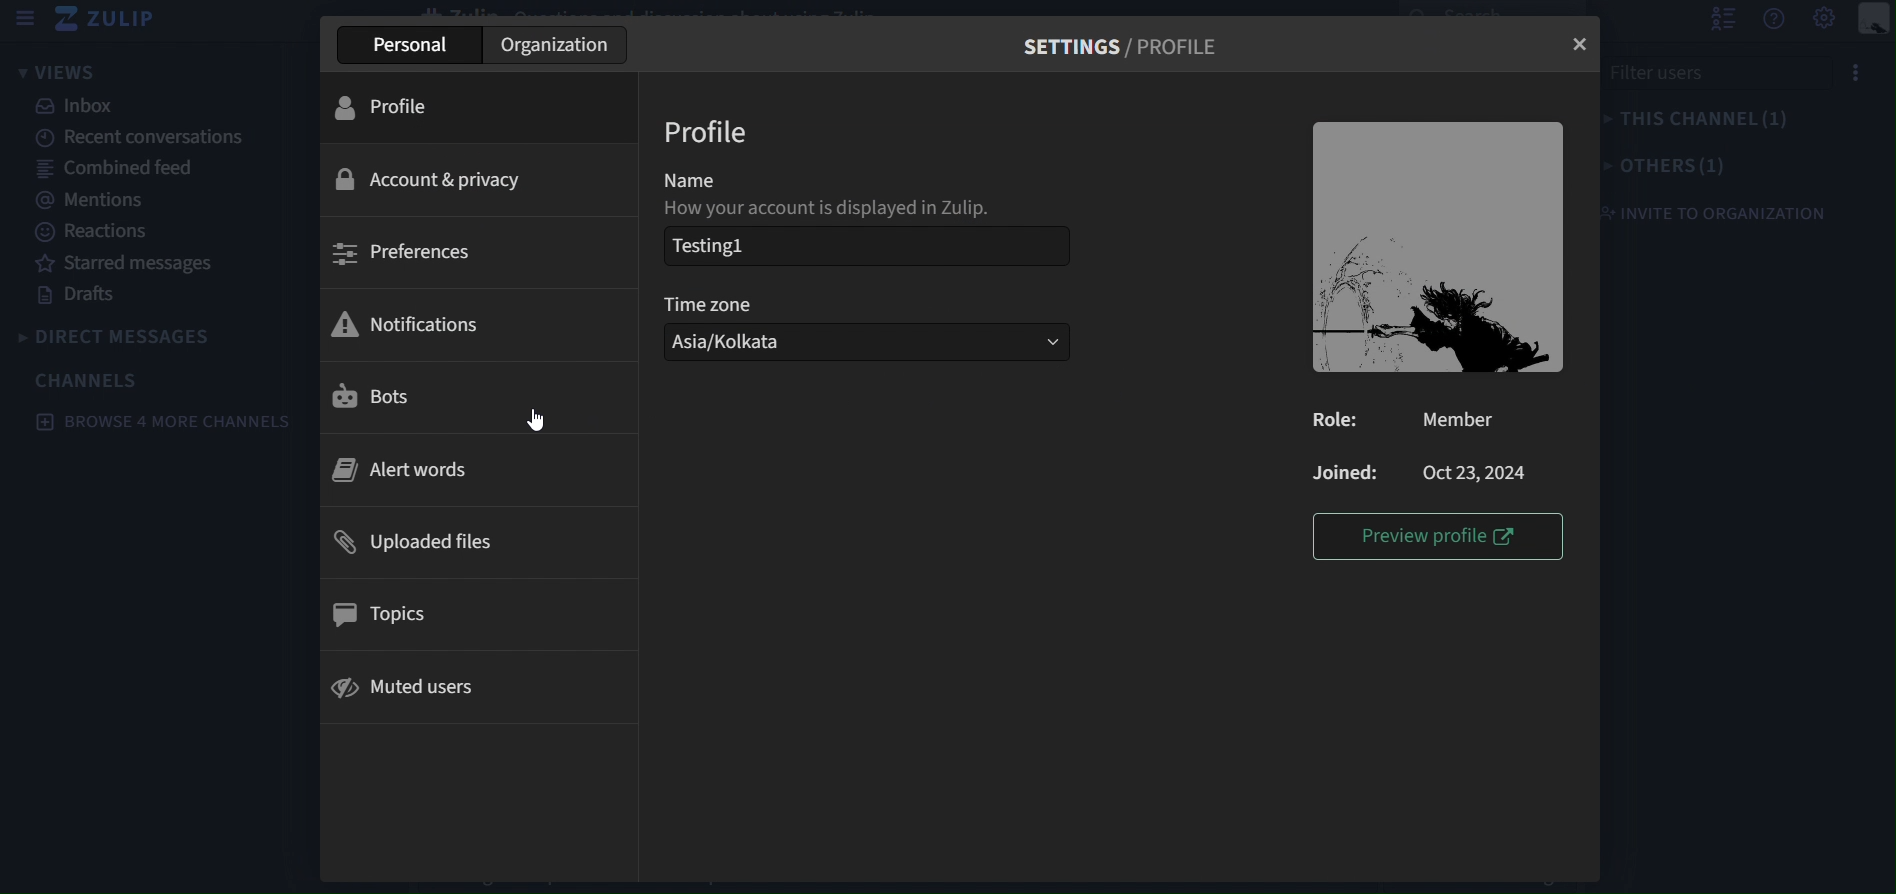 Image resolution: width=1896 pixels, height=894 pixels. I want to click on view, so click(58, 71).